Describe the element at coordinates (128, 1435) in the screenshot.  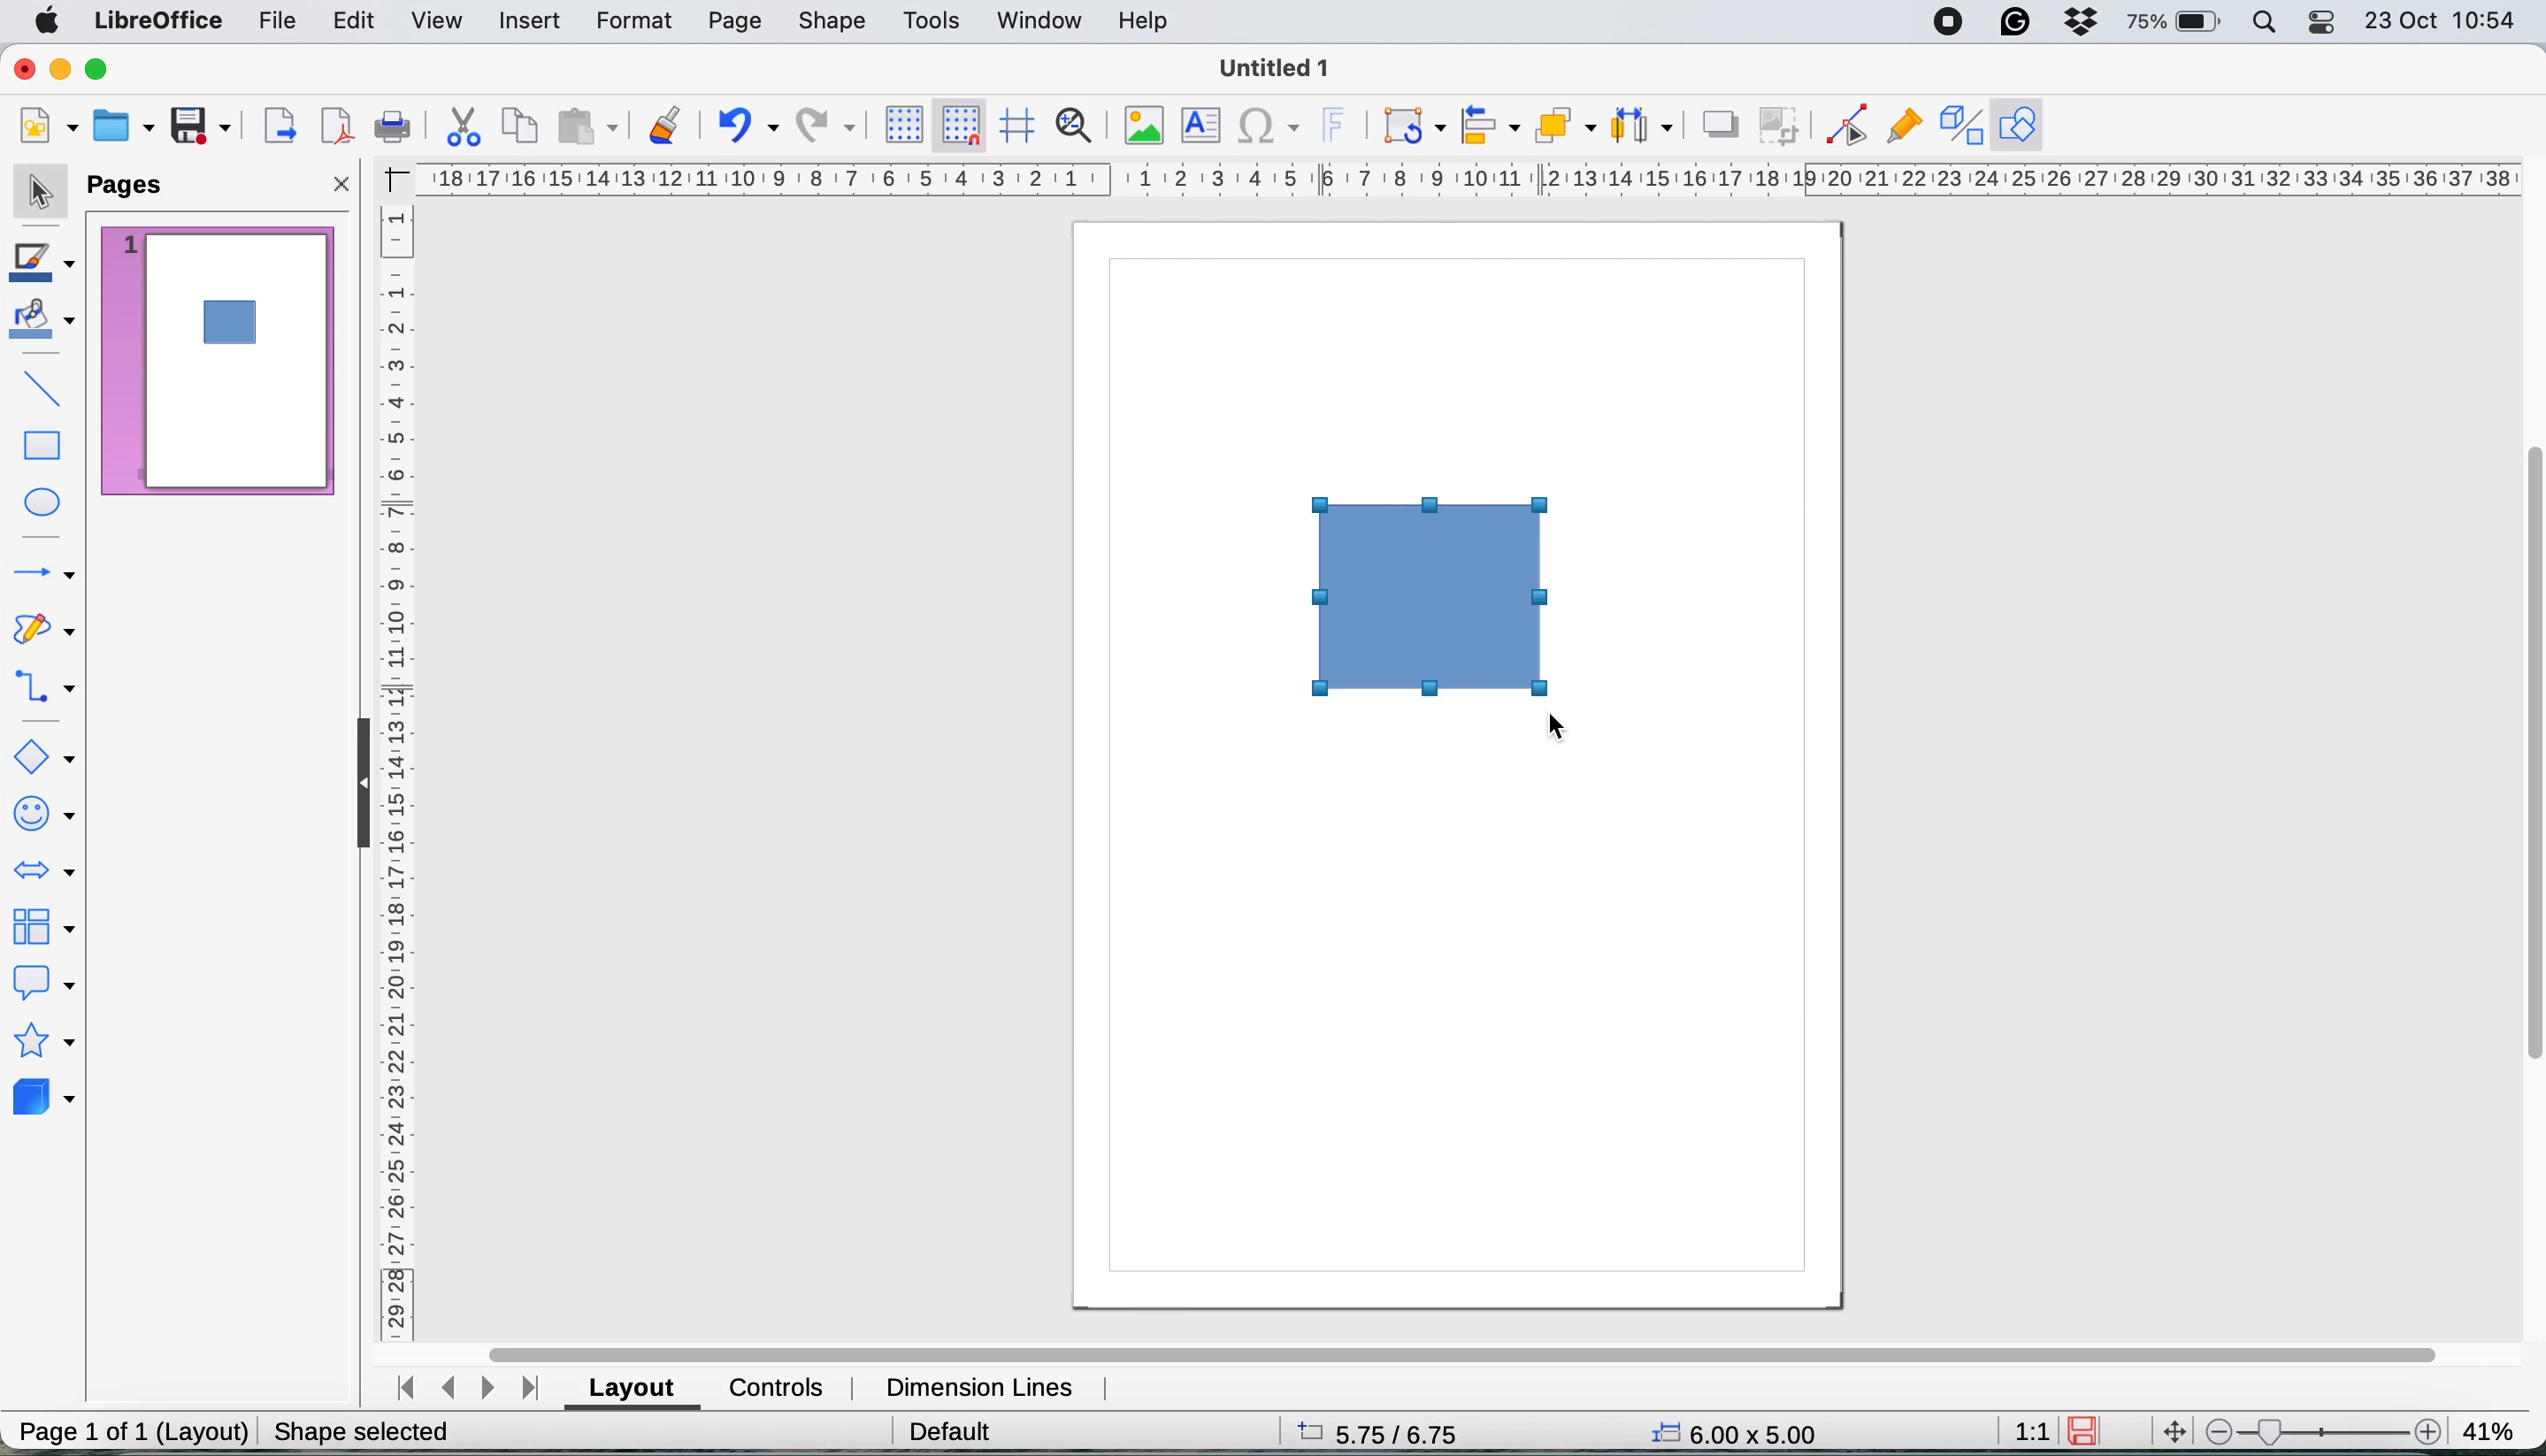
I see `page 1 of 1 (Layout)` at that location.